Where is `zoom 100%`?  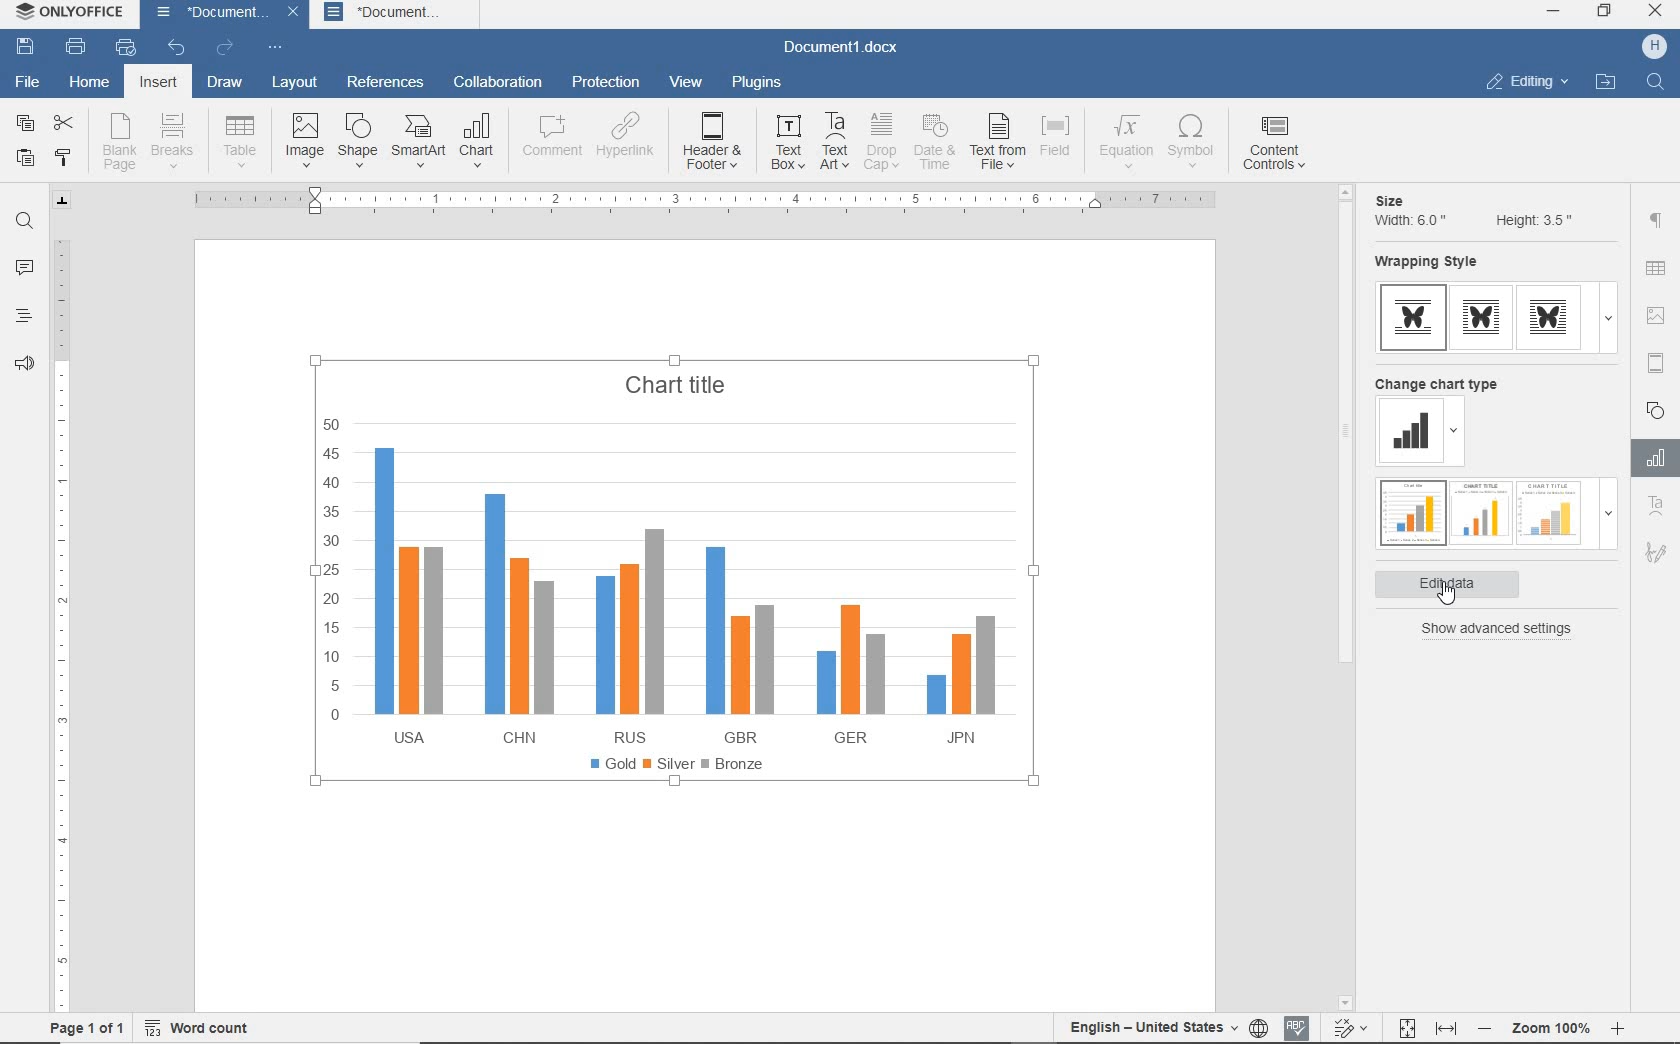 zoom 100% is located at coordinates (1555, 1025).